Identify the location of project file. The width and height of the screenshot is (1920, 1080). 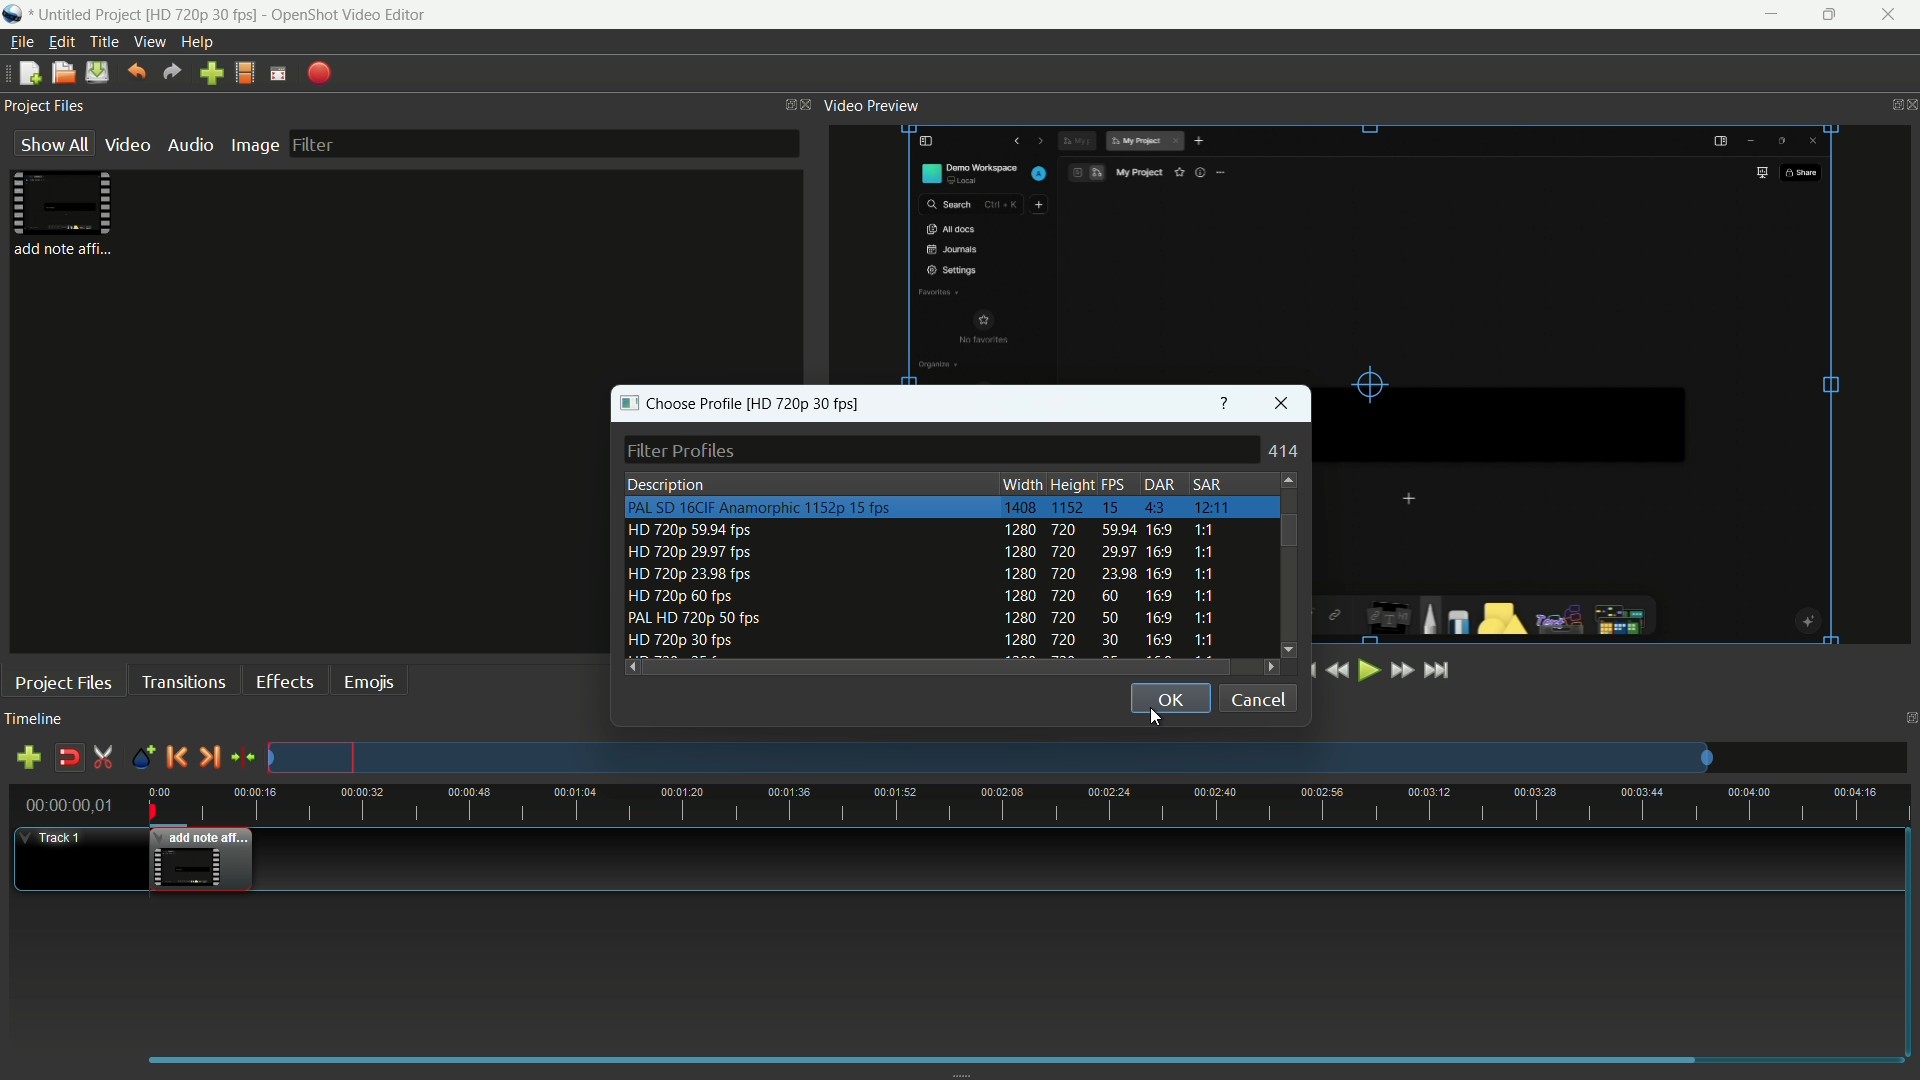
(67, 213).